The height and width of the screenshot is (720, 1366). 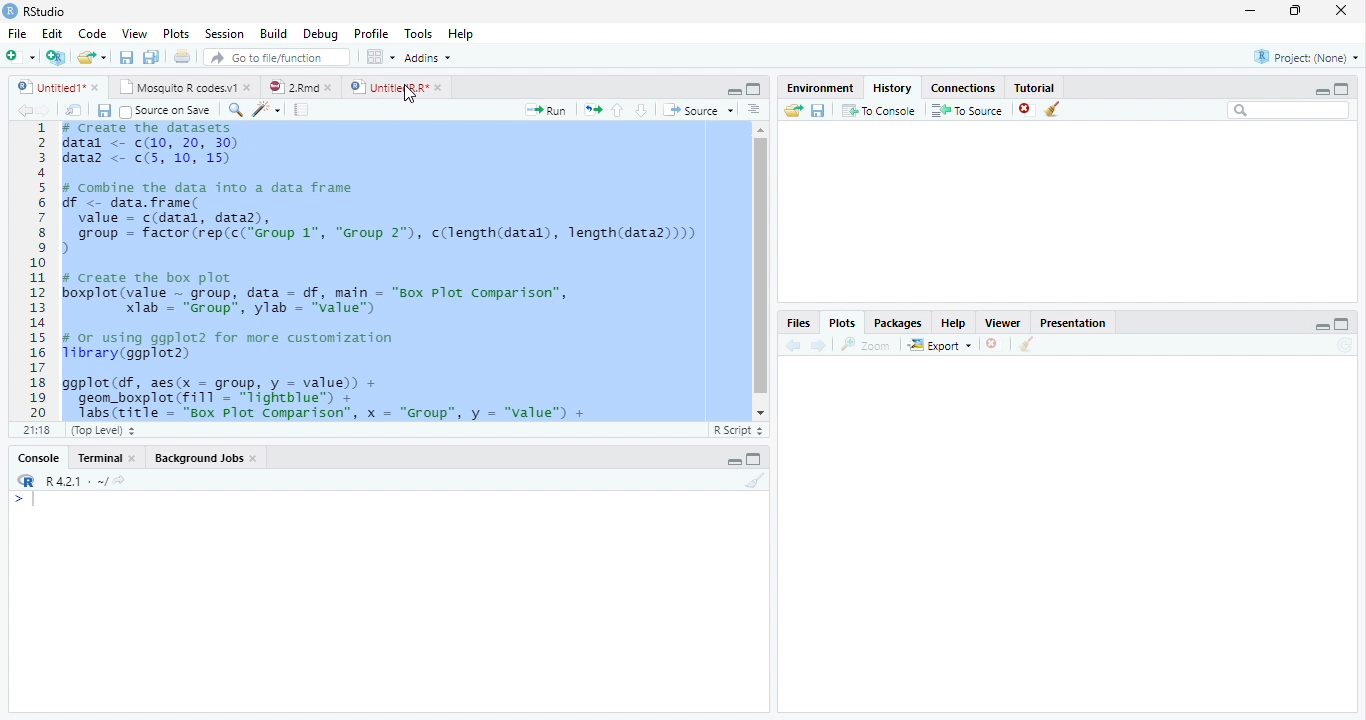 What do you see at coordinates (1295, 11) in the screenshot?
I see `restore` at bounding box center [1295, 11].